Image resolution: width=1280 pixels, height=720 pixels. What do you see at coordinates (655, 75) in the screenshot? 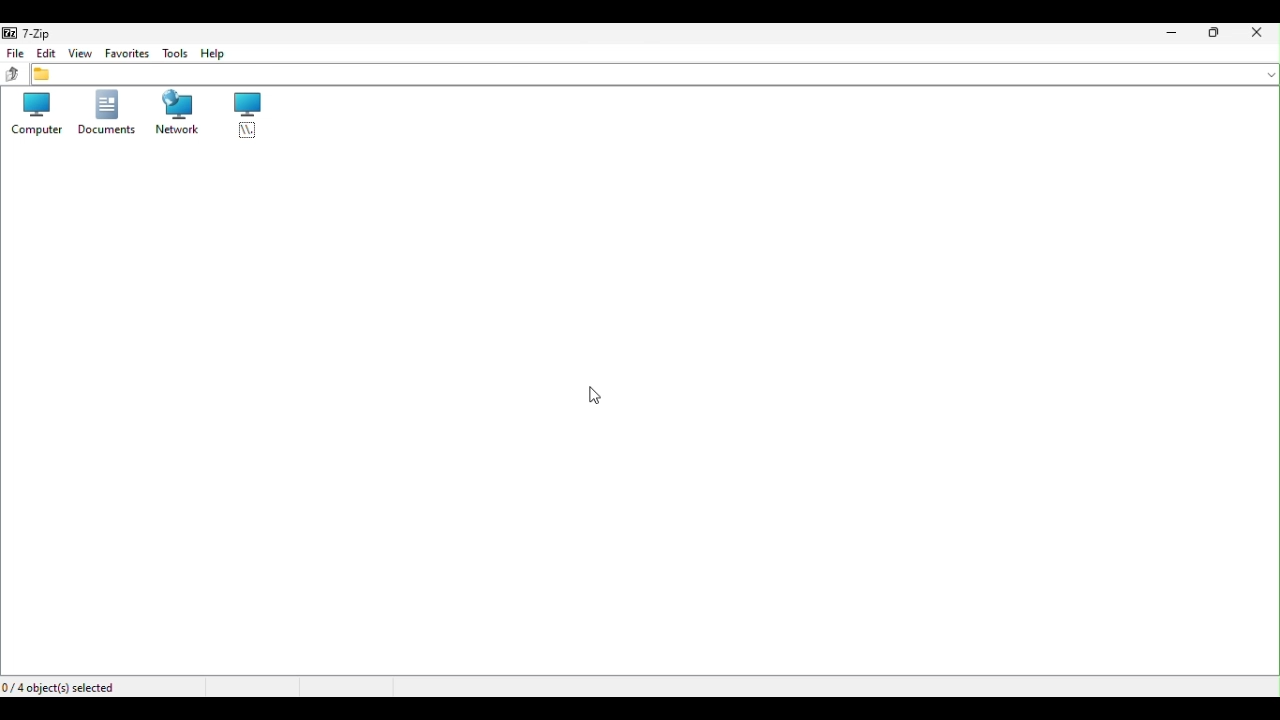
I see `File address bar` at bounding box center [655, 75].